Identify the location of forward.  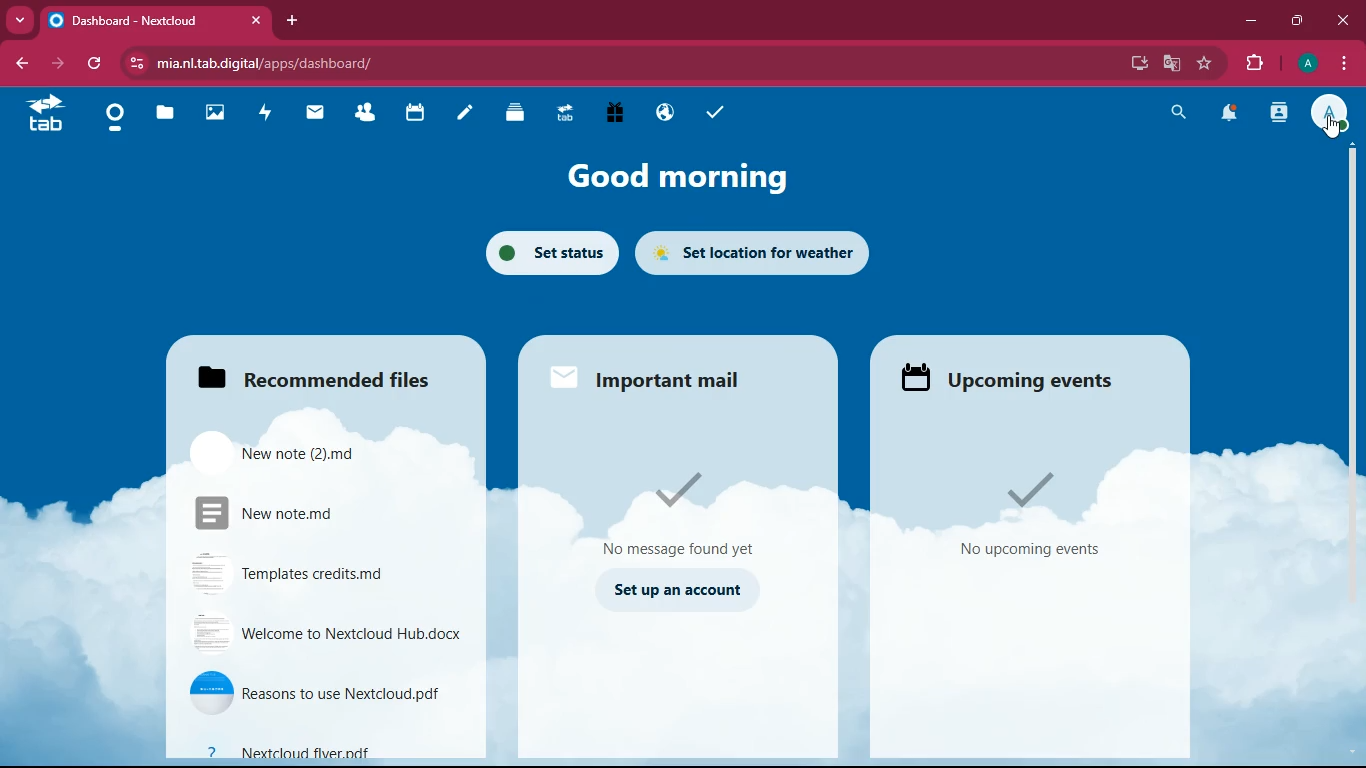
(65, 64).